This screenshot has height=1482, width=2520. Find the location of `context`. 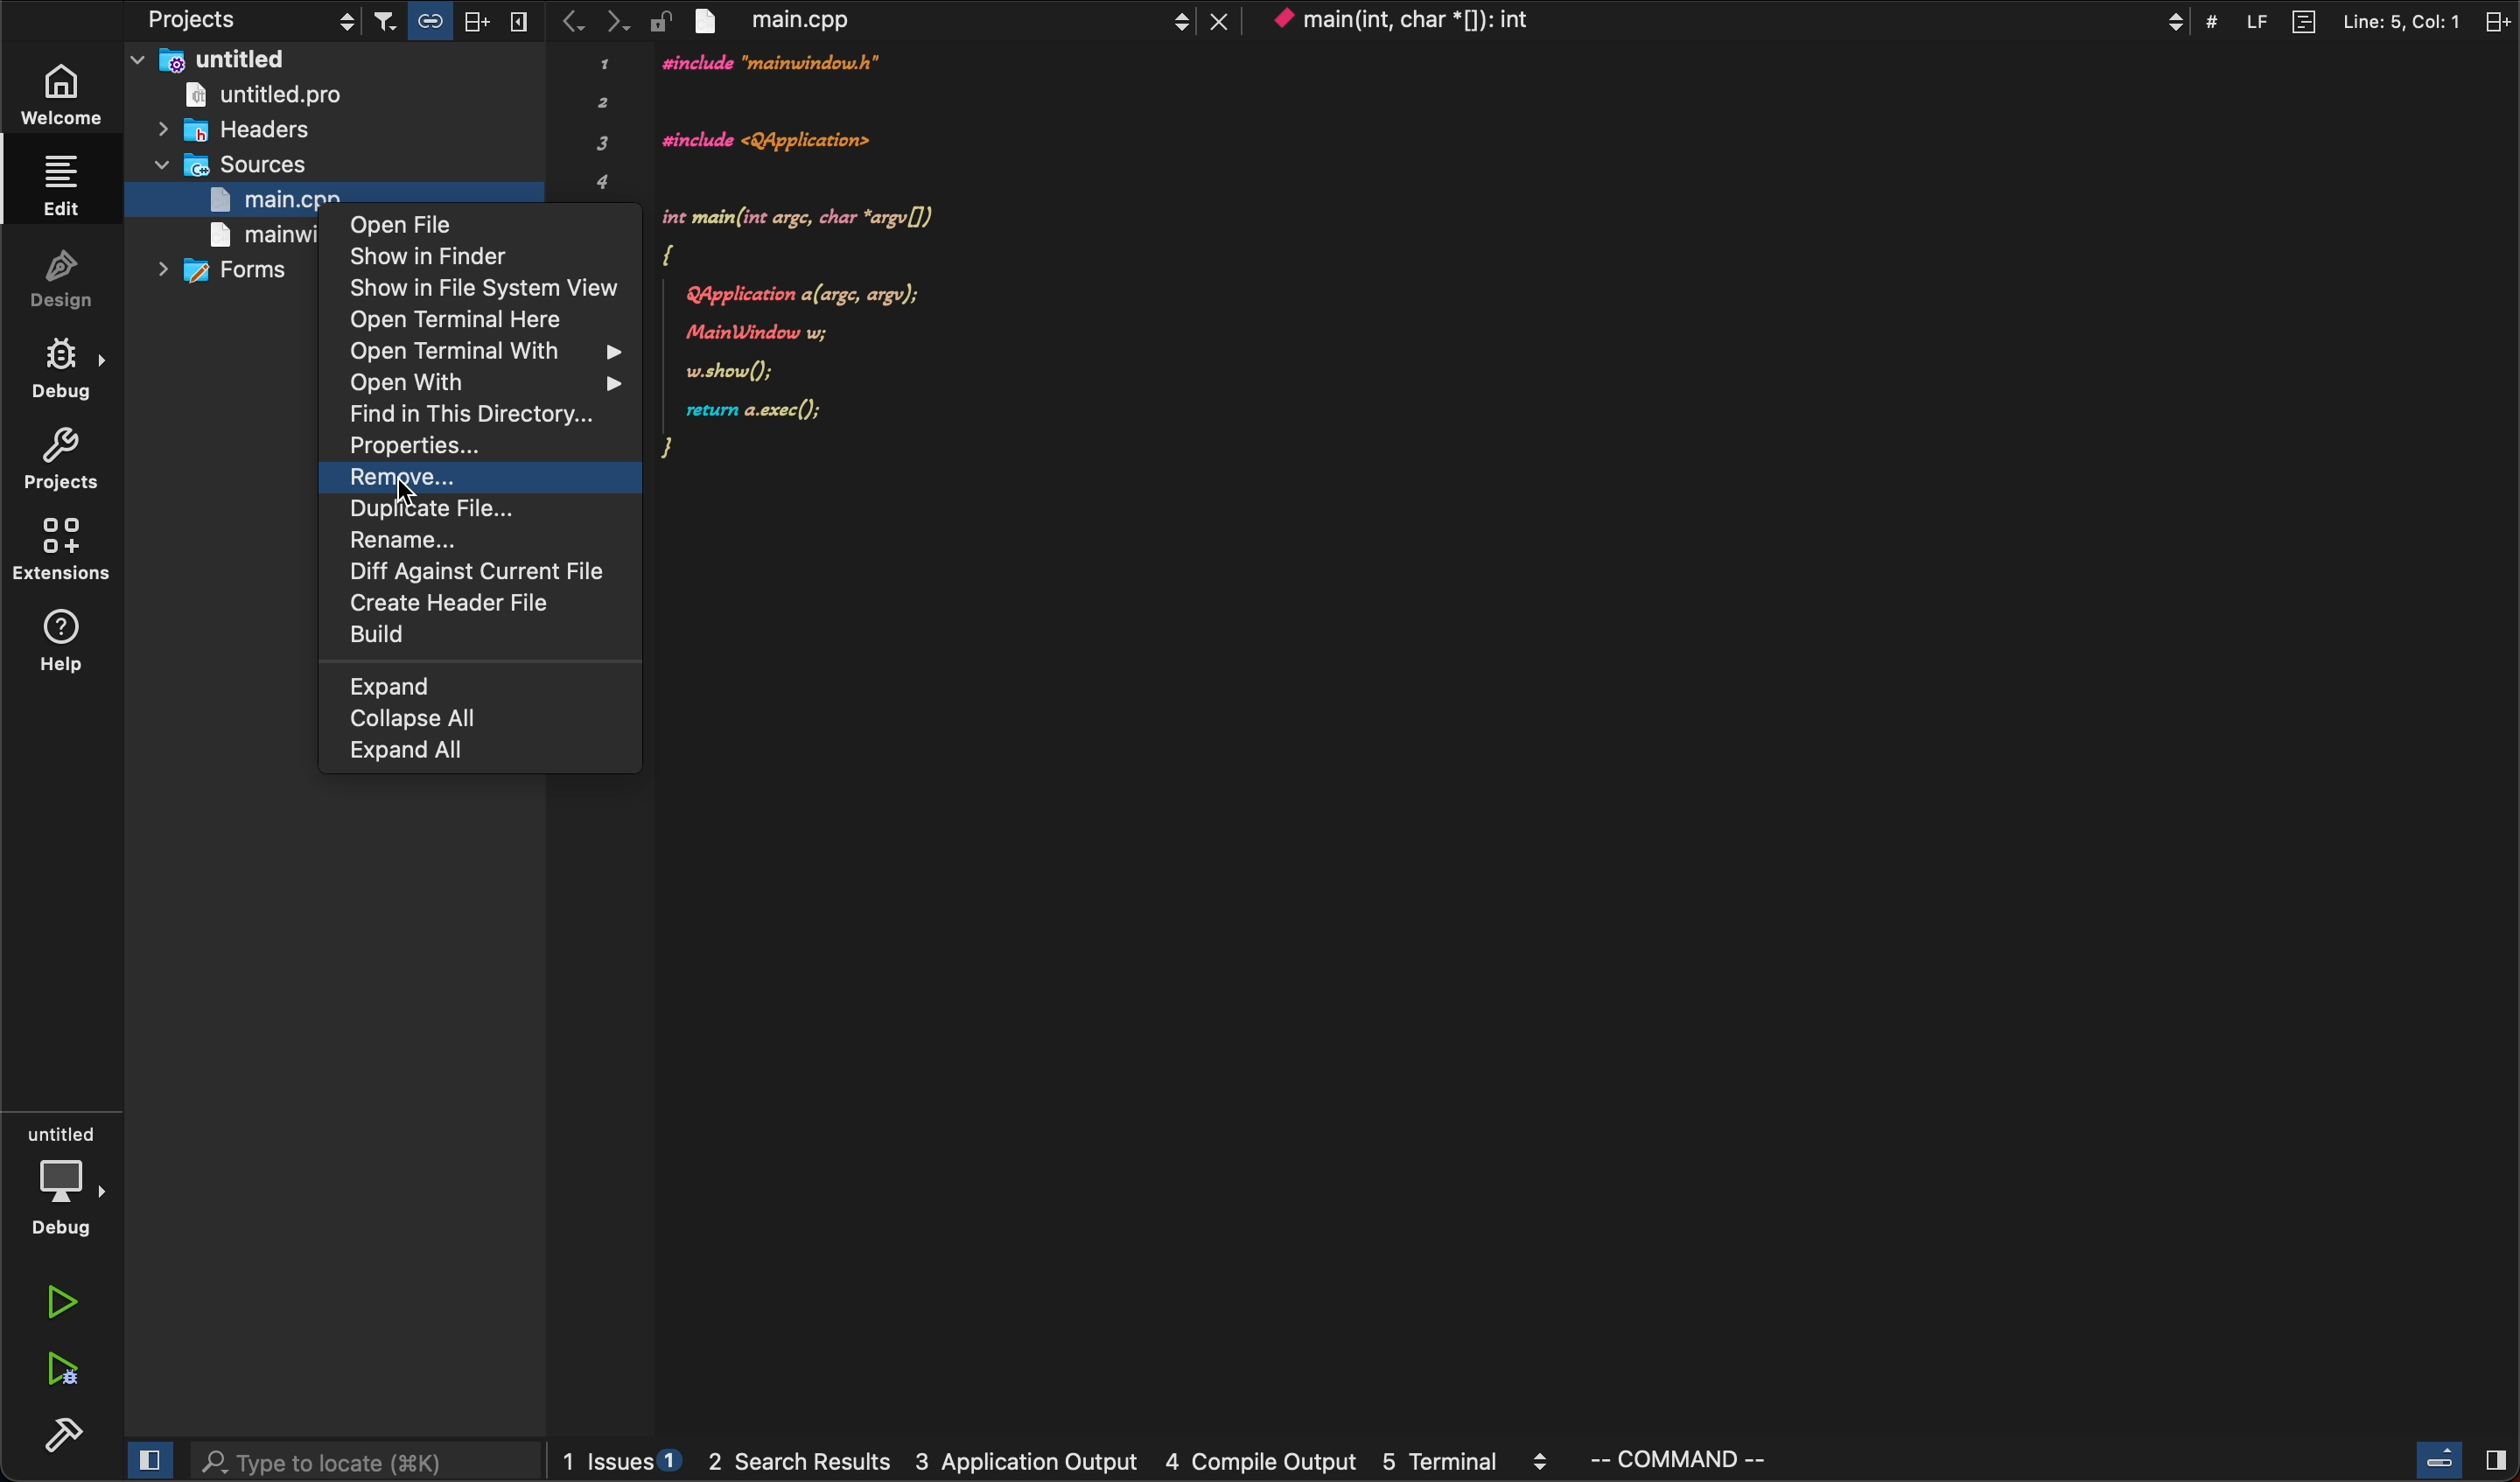

context is located at coordinates (1727, 21).